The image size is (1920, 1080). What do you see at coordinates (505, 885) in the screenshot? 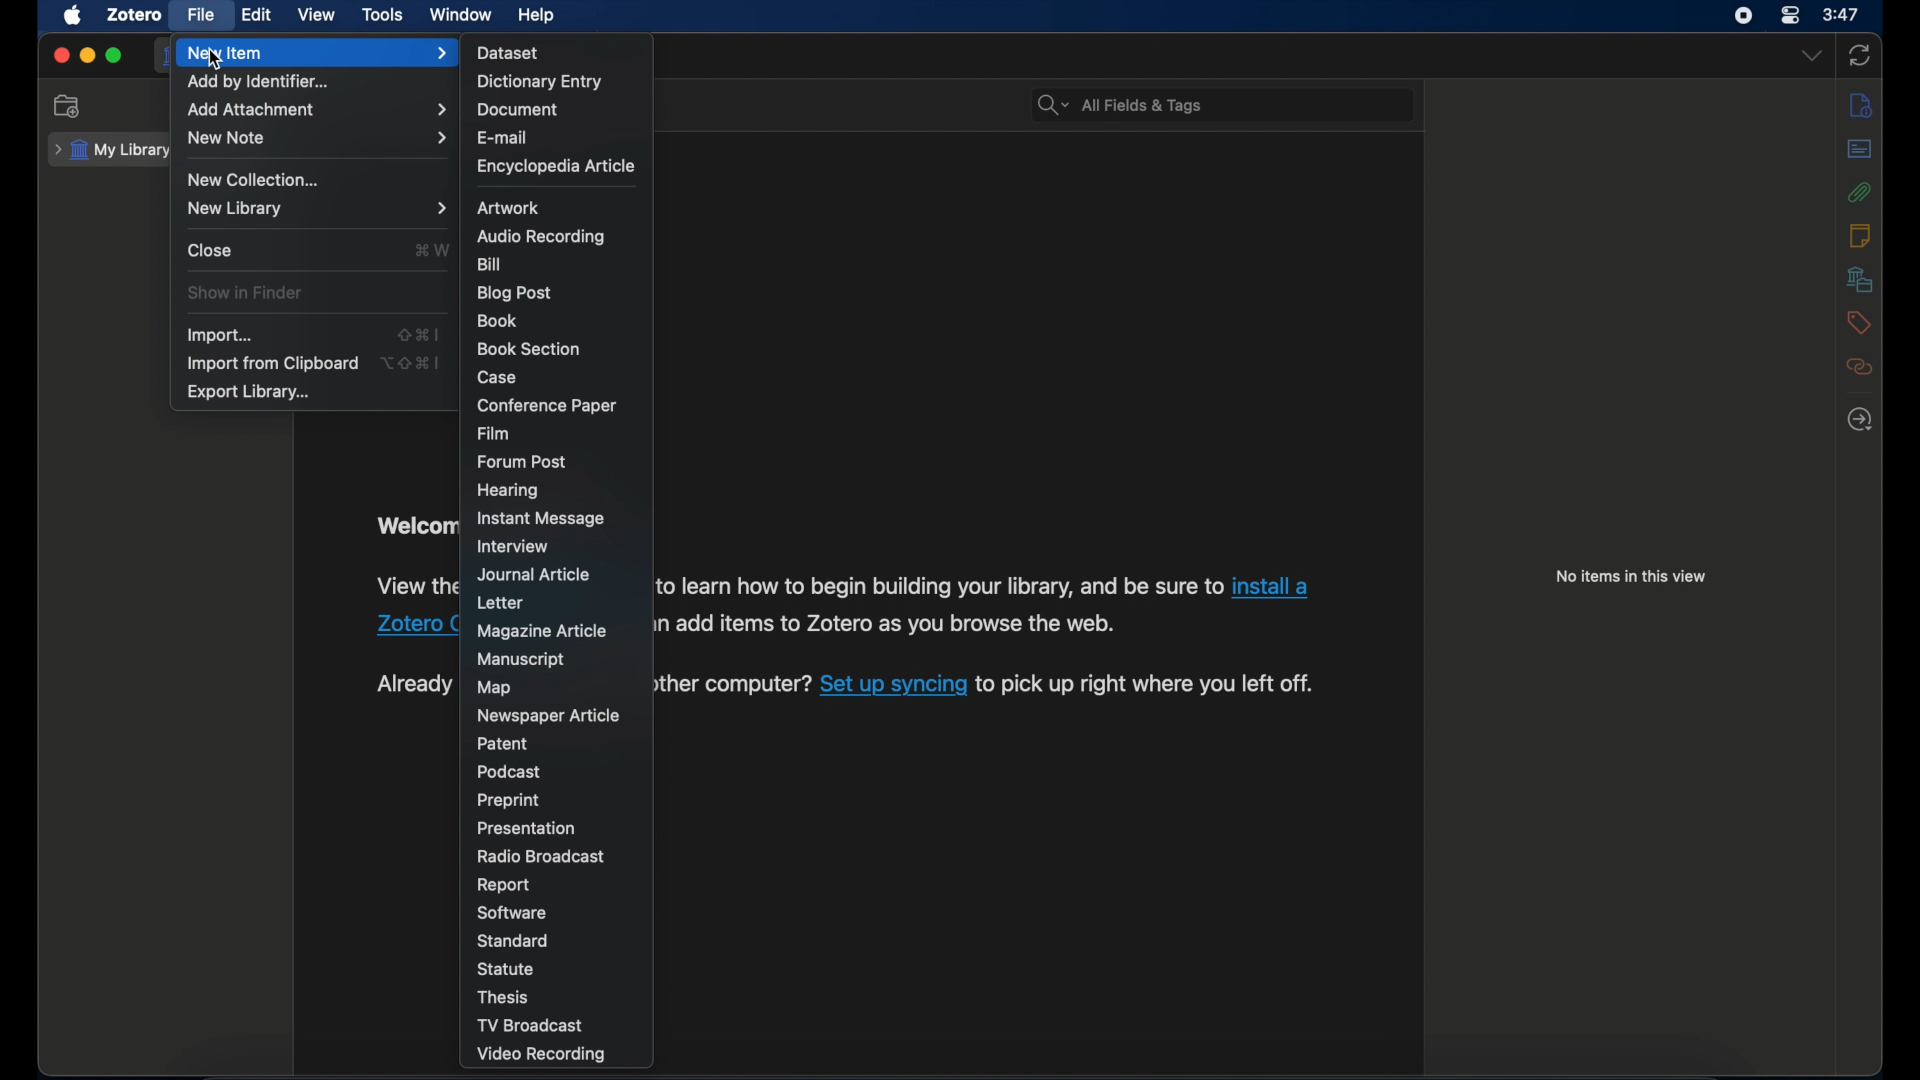
I see `report` at bounding box center [505, 885].